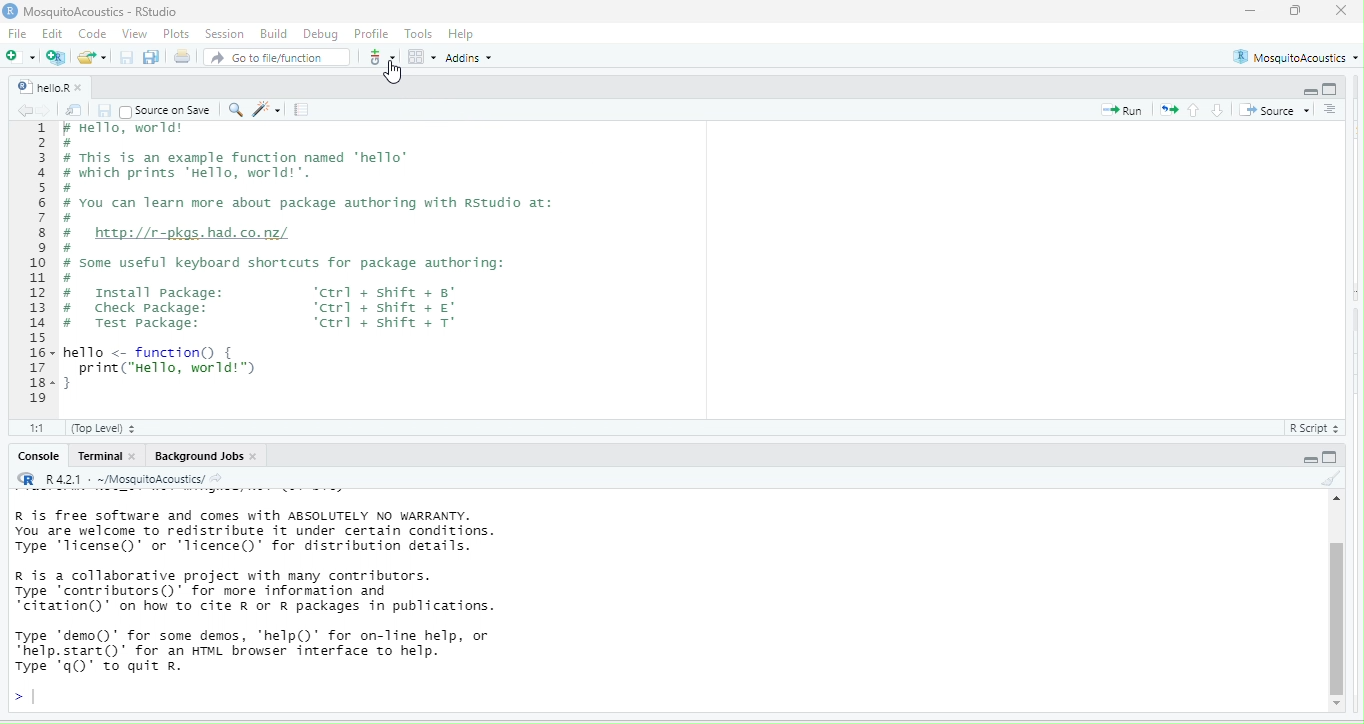  What do you see at coordinates (39, 265) in the screenshot?
I see `1
2
3
a
5
6
7
BH
9
10
1
12
13
1
15

16-
17

18-
19` at bounding box center [39, 265].